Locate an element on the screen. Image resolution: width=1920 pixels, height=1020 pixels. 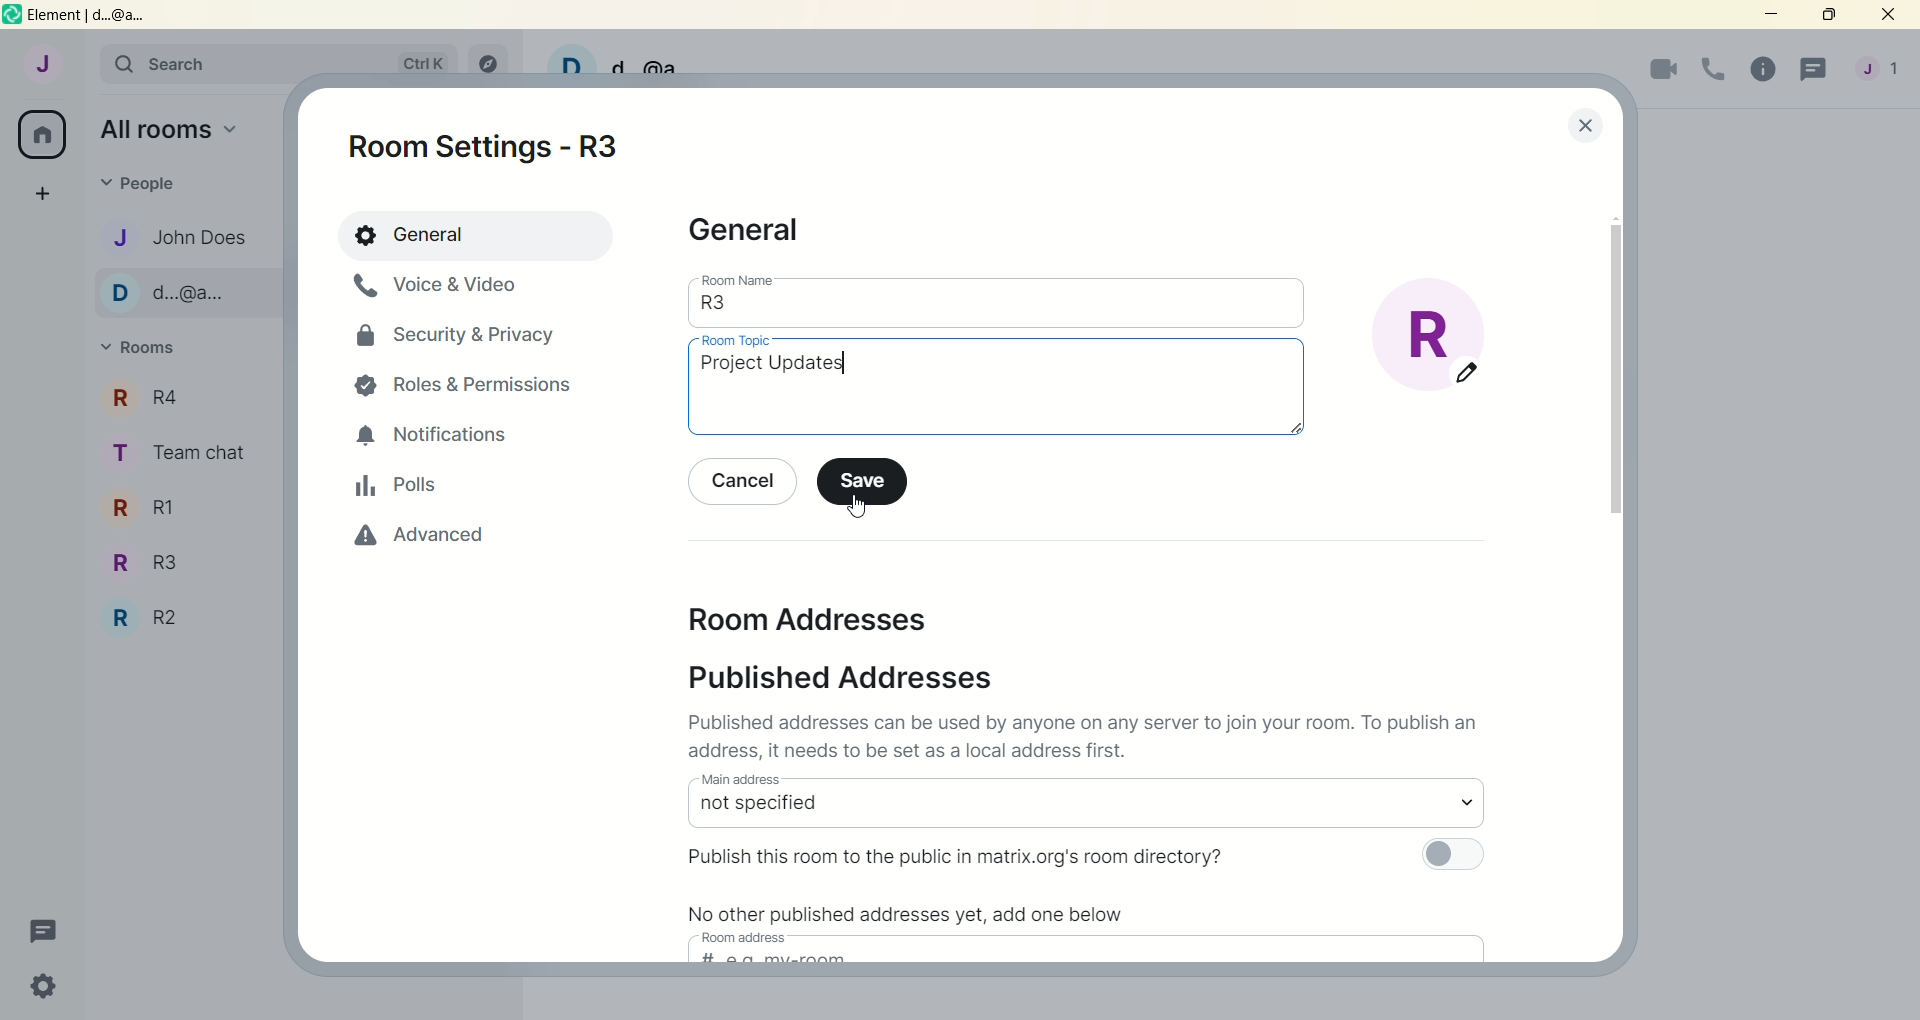
general is located at coordinates (478, 234).